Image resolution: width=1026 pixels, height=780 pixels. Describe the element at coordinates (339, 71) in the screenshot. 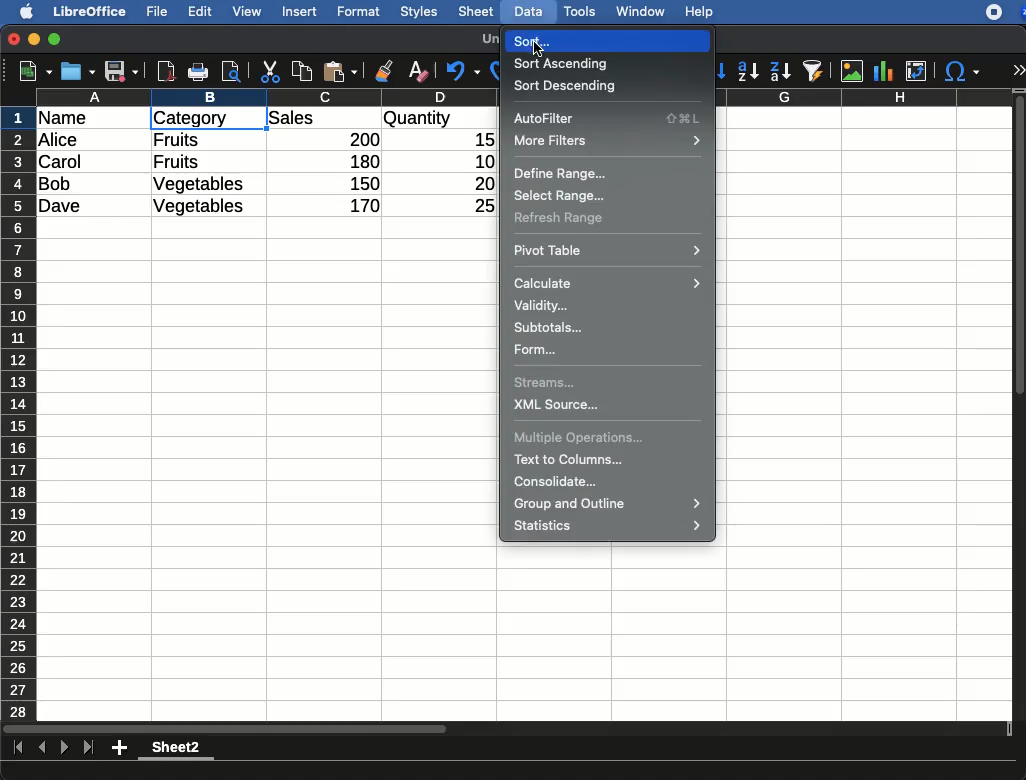

I see `paste` at that location.